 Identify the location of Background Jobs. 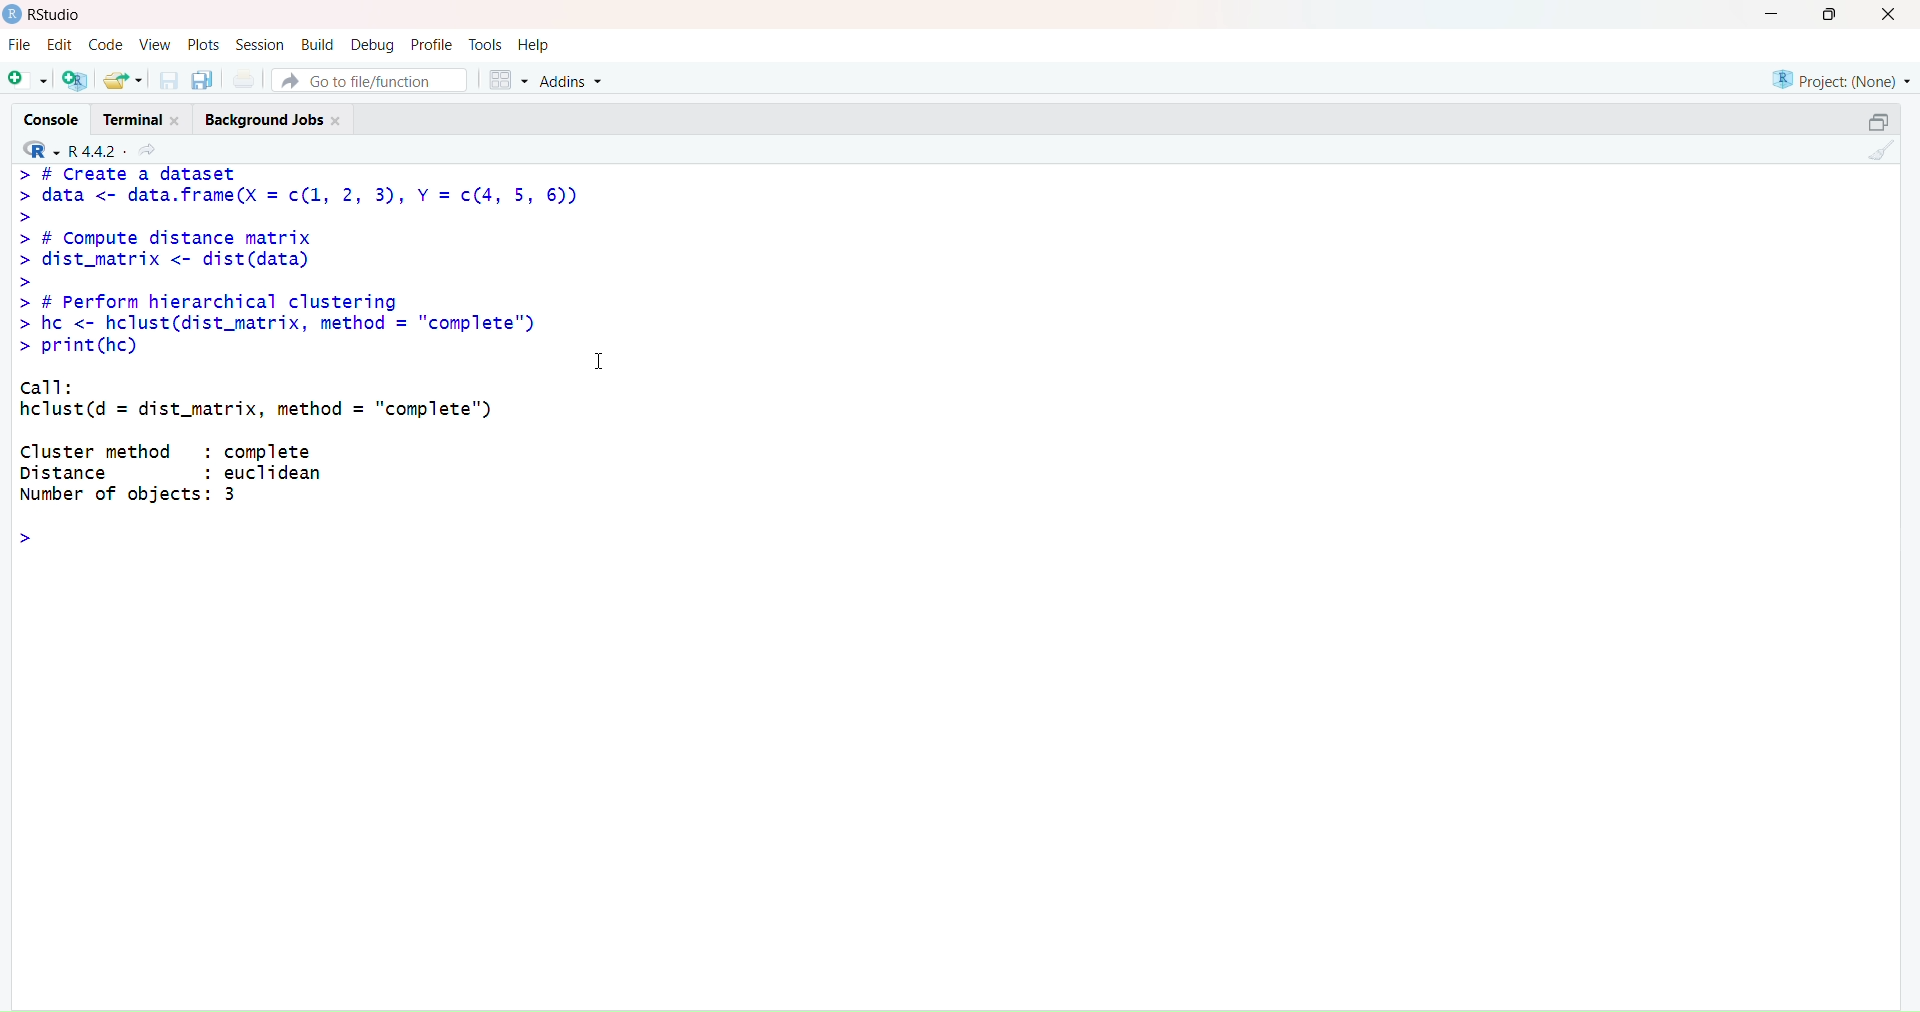
(270, 116).